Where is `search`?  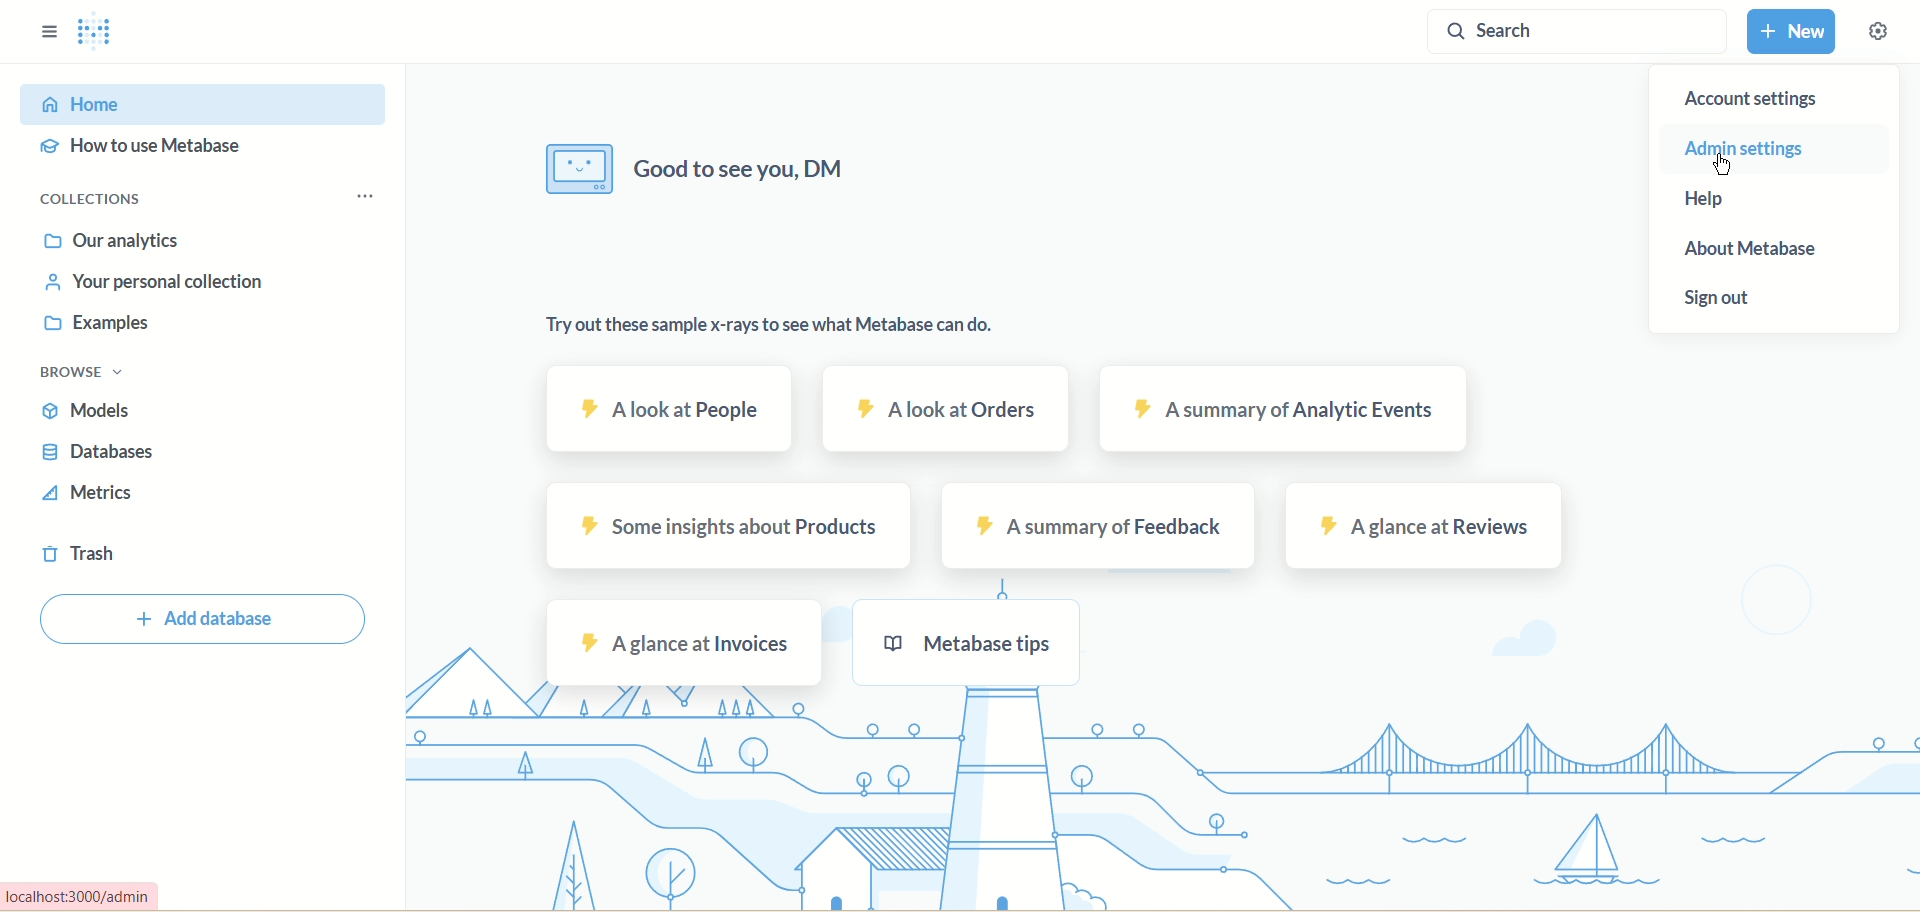
search is located at coordinates (1569, 35).